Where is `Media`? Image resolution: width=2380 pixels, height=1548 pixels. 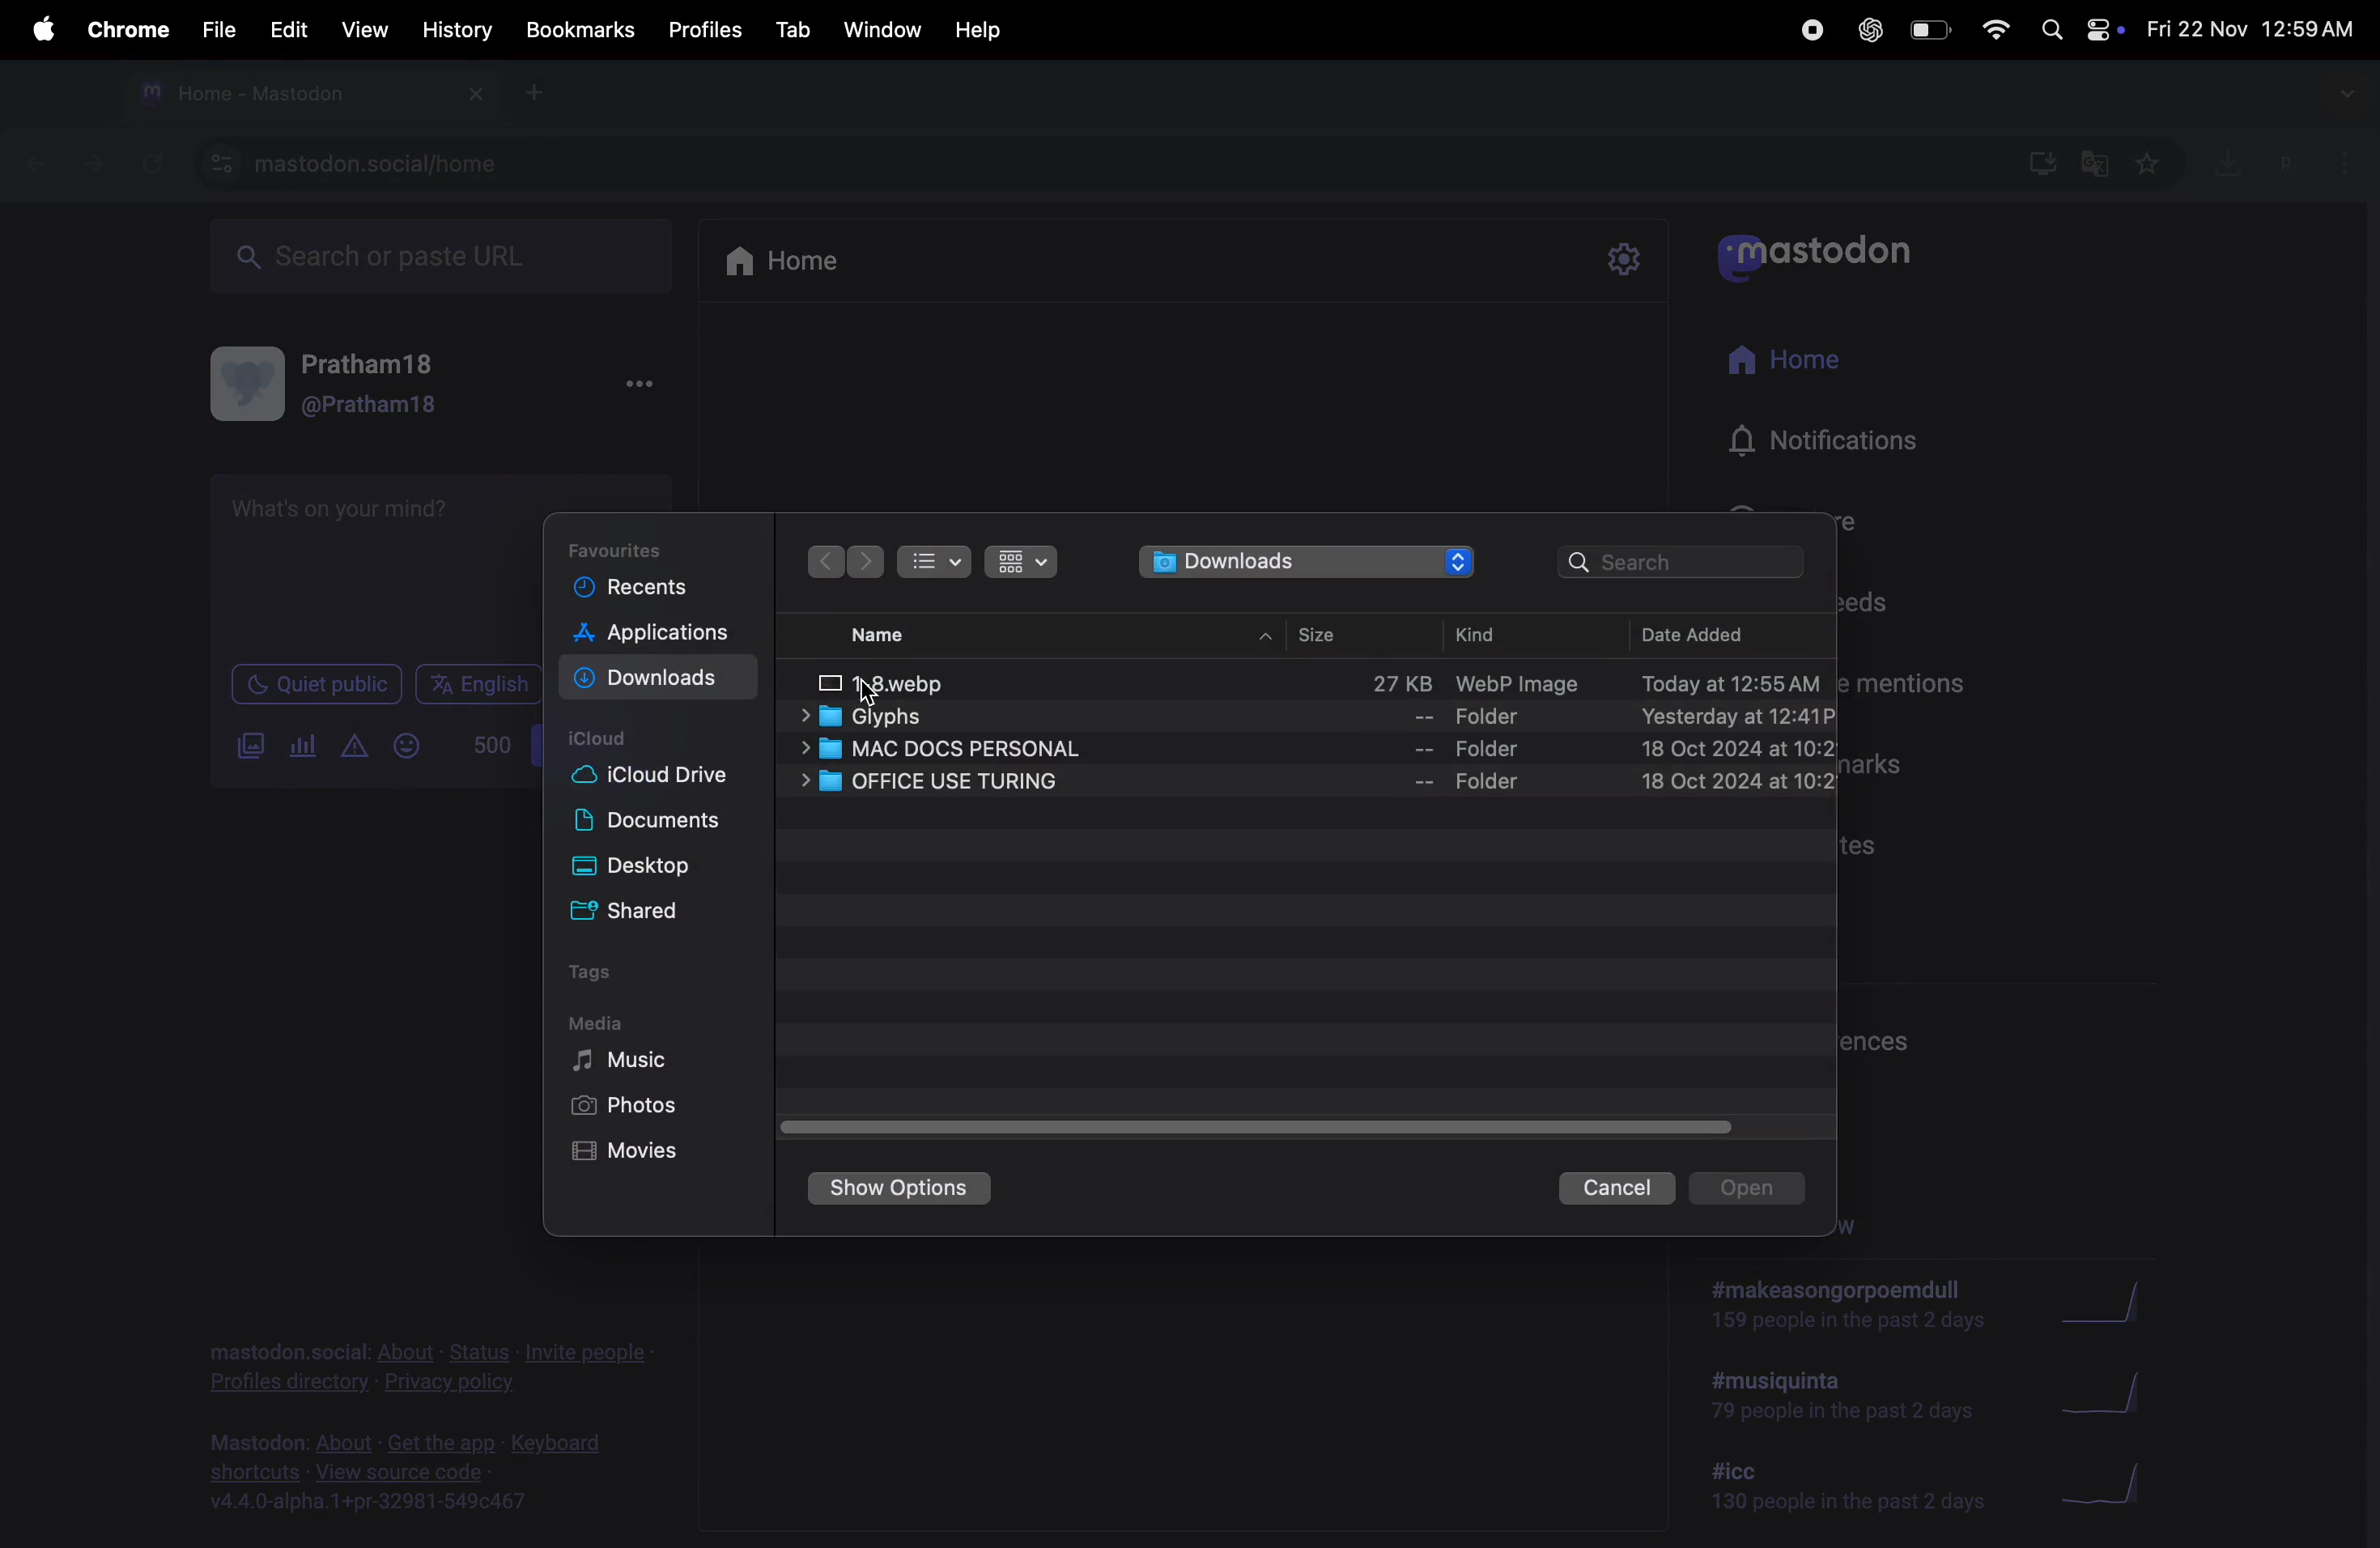
Media is located at coordinates (600, 1025).